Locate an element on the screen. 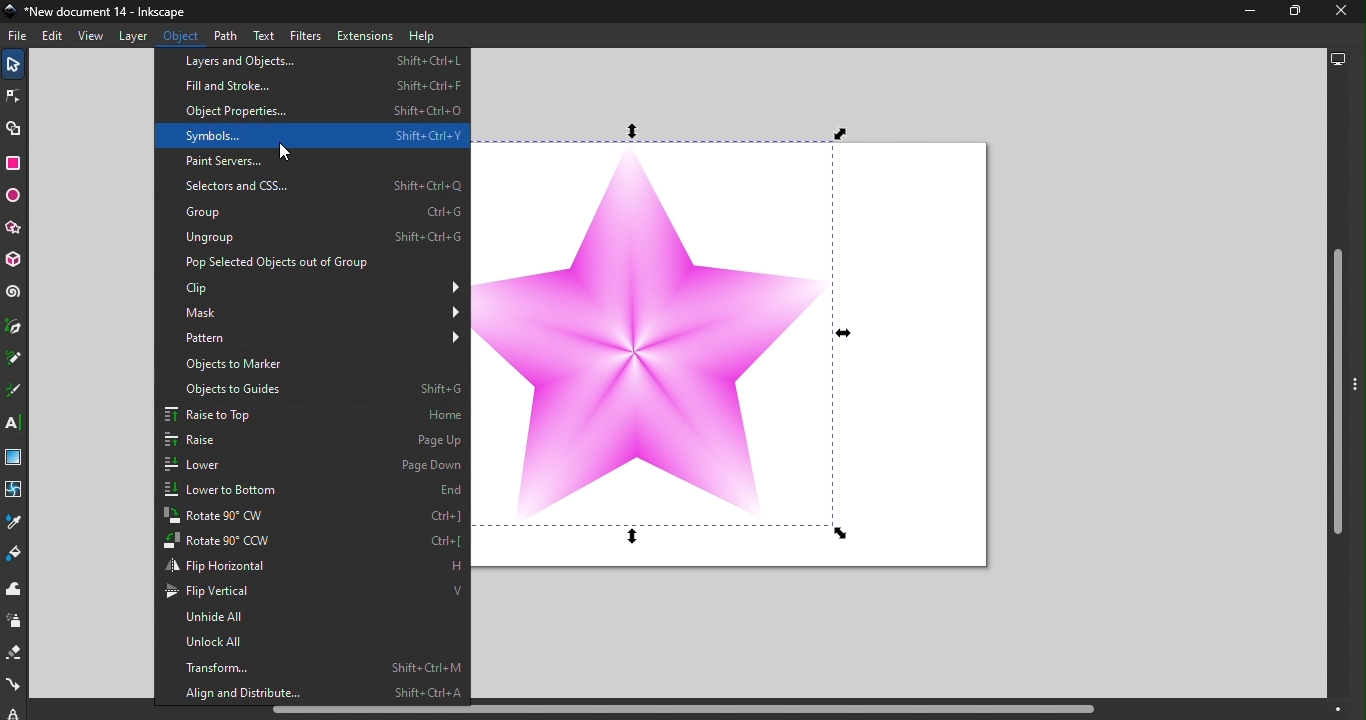  Symbols is located at coordinates (314, 137).